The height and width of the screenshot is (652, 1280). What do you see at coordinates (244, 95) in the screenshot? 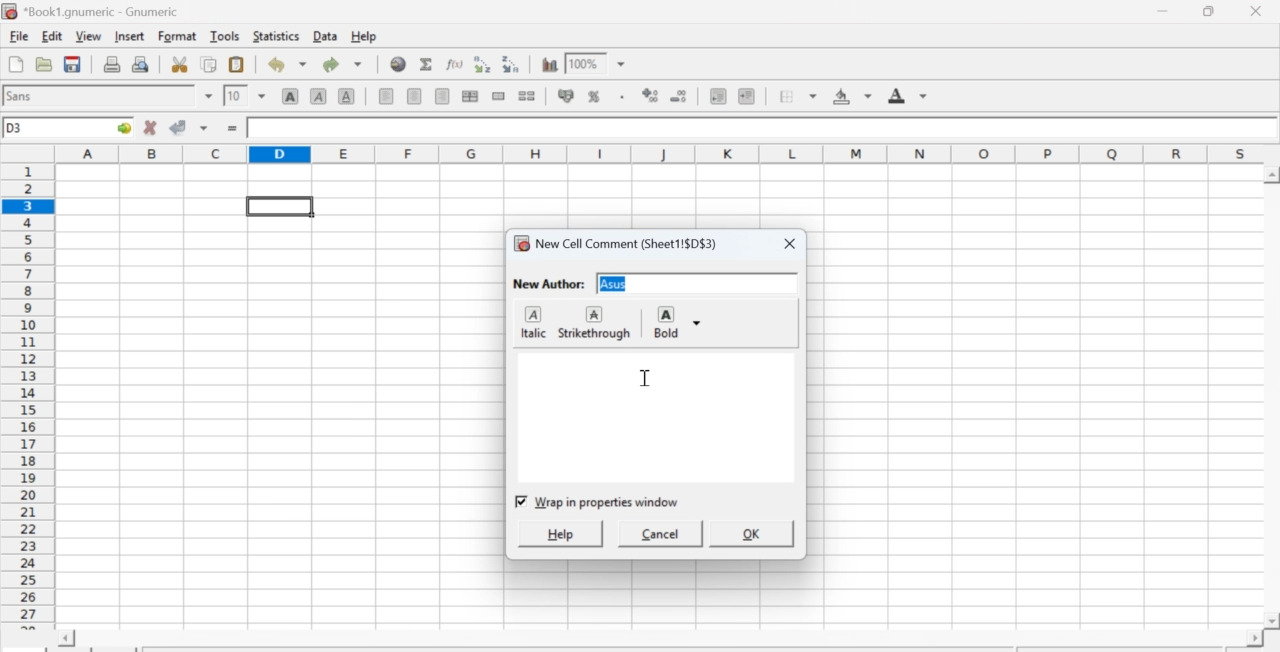
I see `Font Size` at bounding box center [244, 95].